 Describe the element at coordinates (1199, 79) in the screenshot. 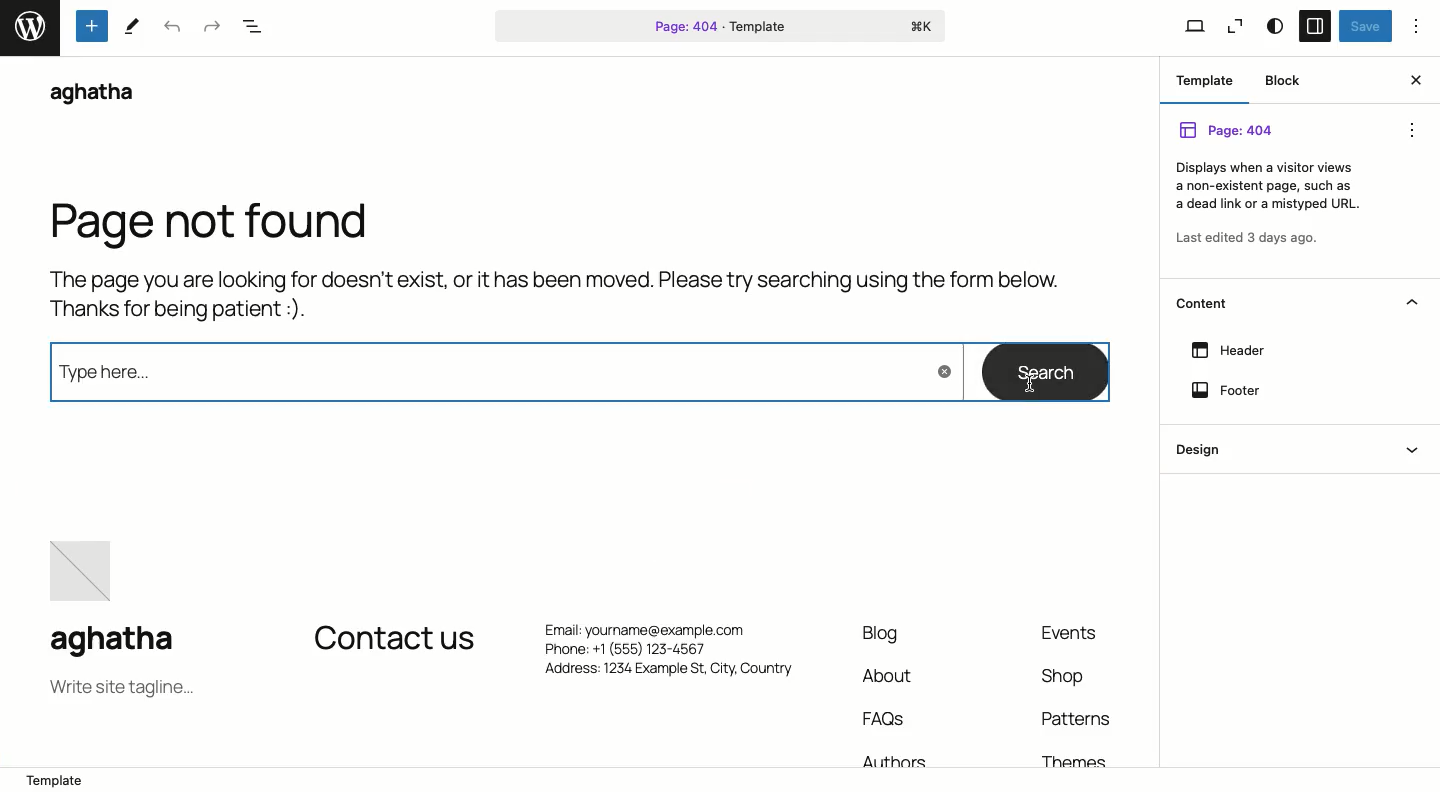

I see `Template` at that location.